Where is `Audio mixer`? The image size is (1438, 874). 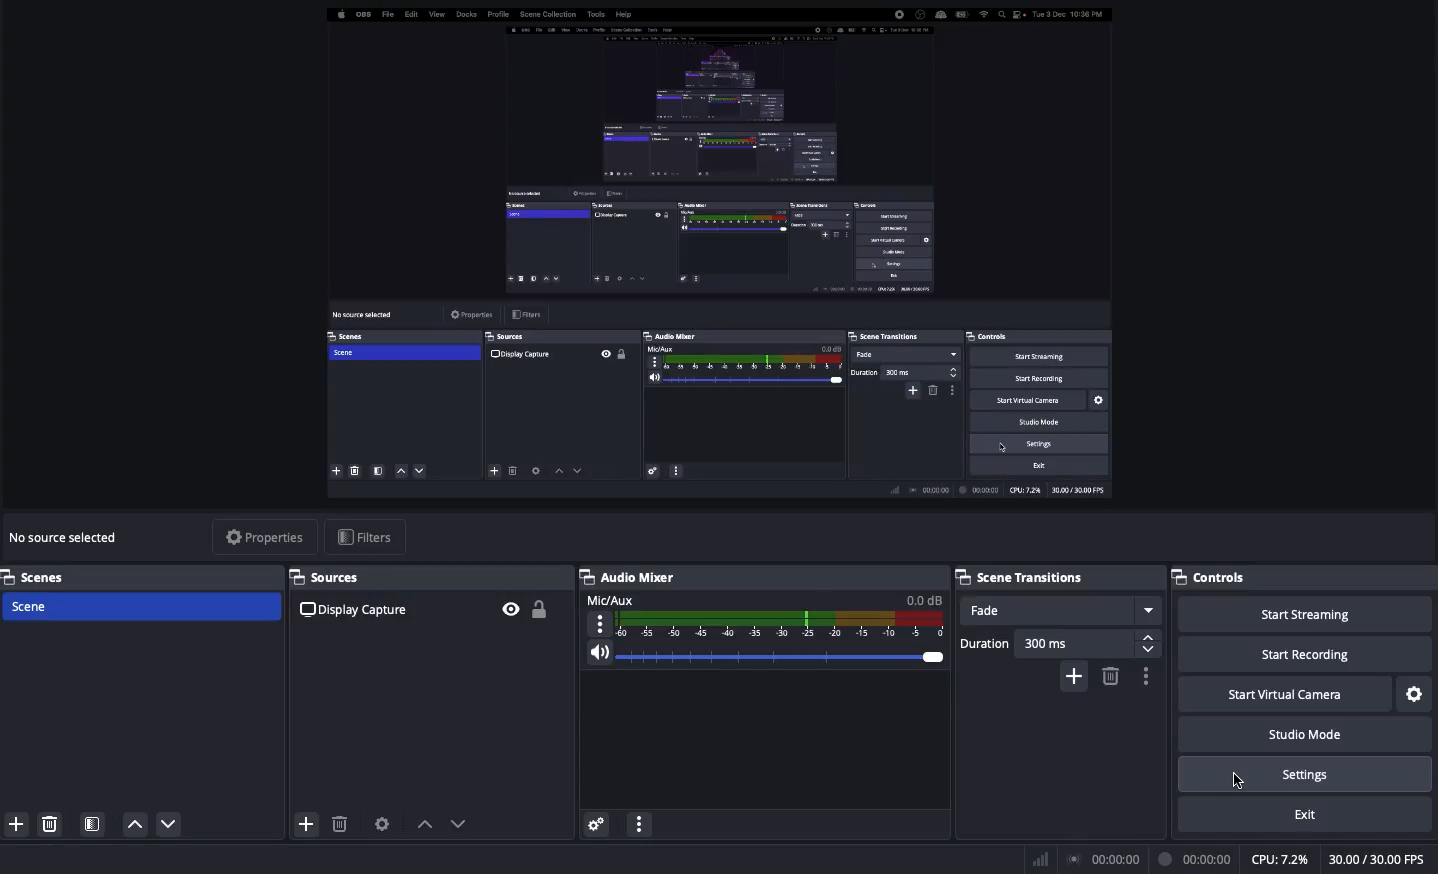
Audio mixer is located at coordinates (630, 574).